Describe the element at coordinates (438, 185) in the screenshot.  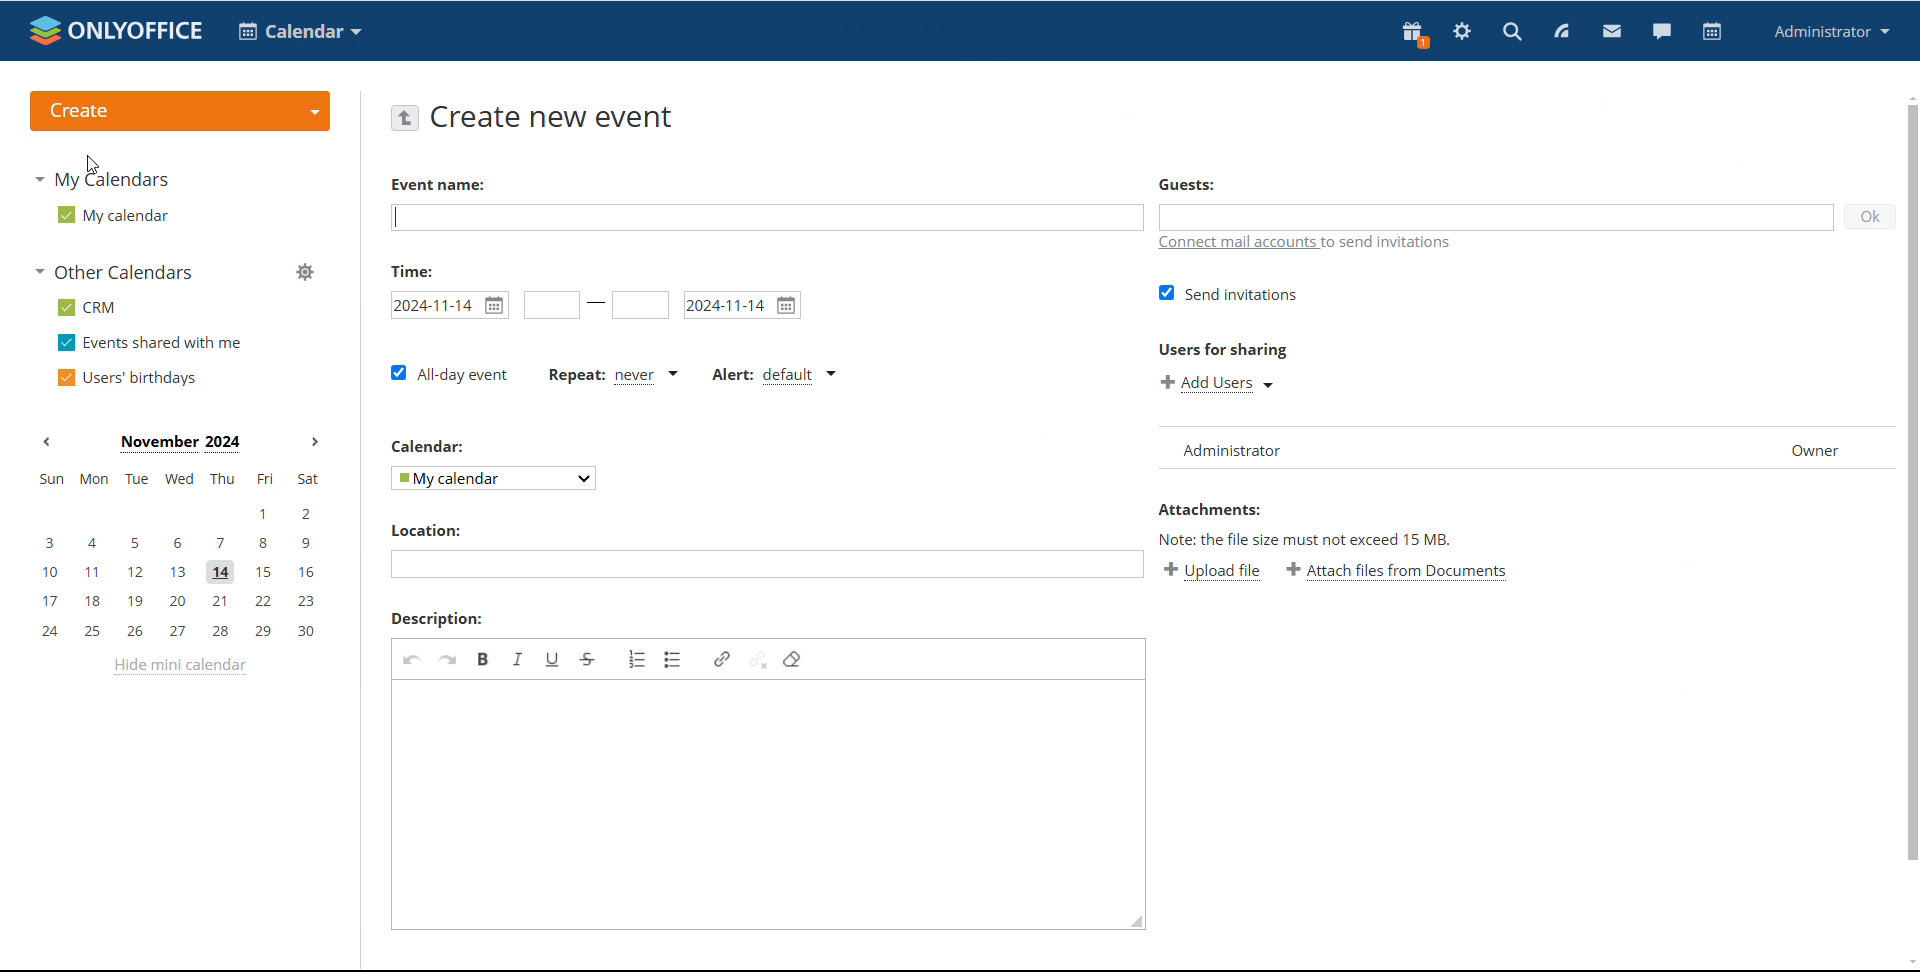
I see `Event name` at that location.